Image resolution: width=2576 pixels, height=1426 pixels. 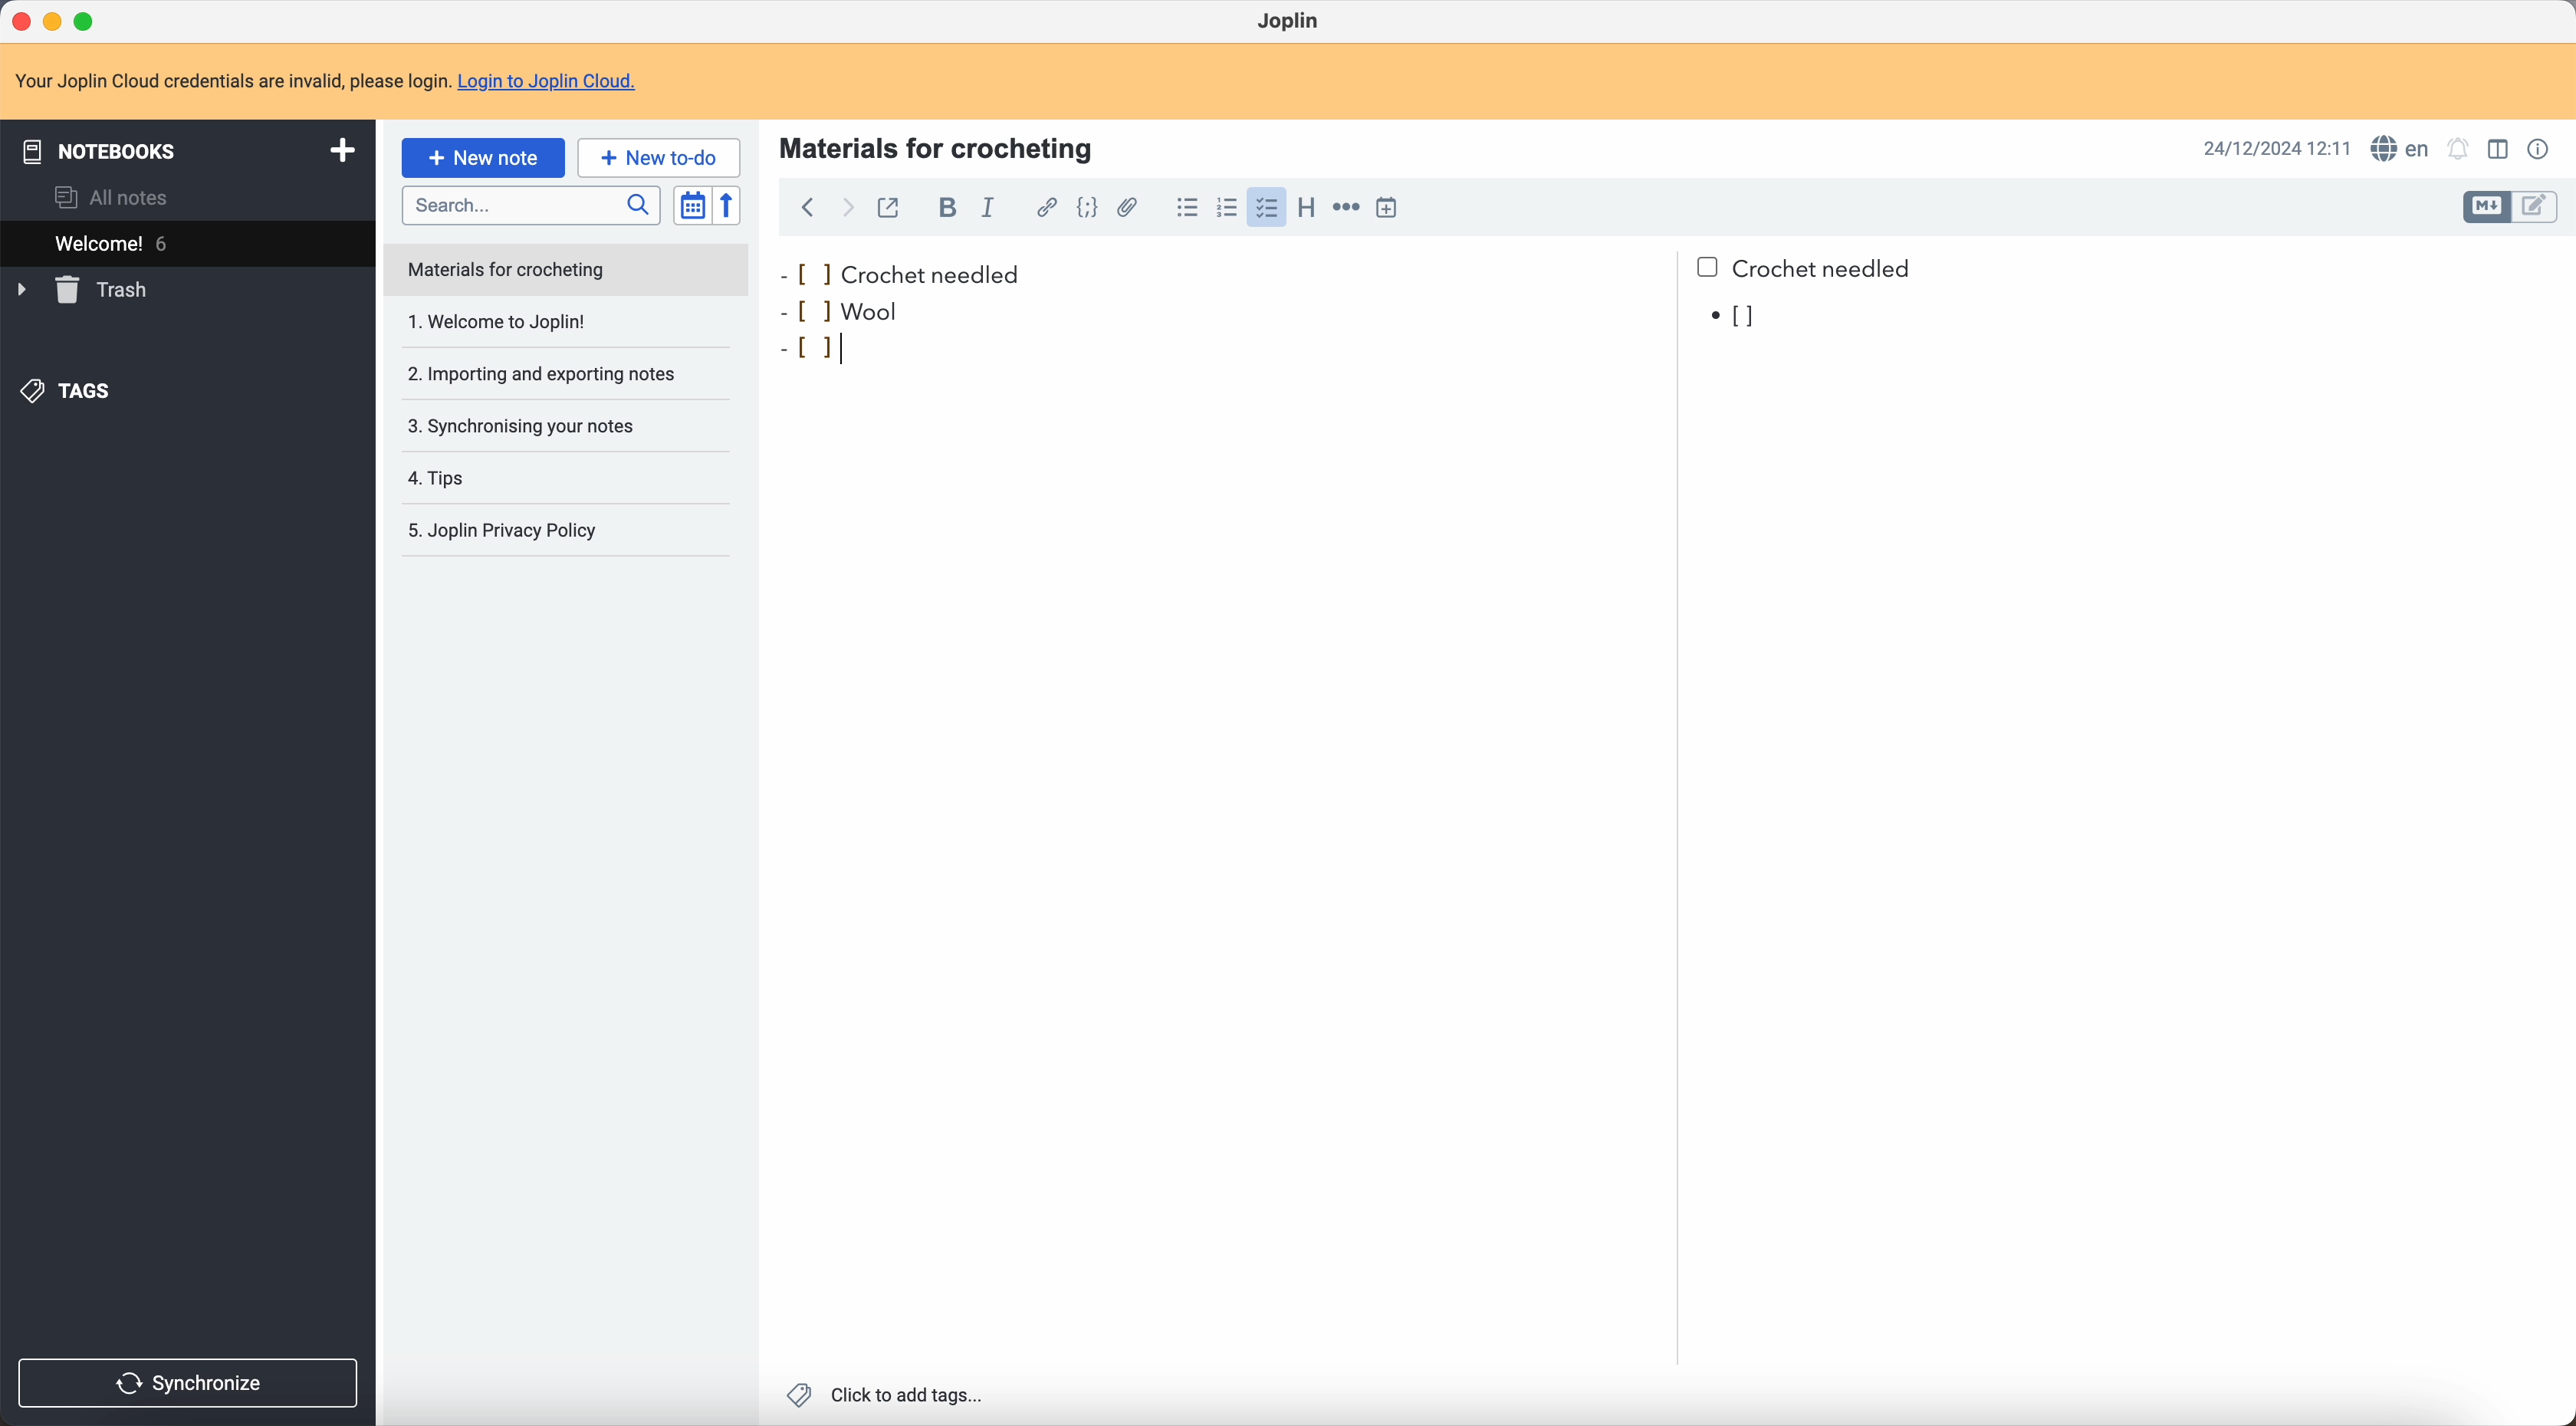 I want to click on crochet needled, so click(x=1351, y=266).